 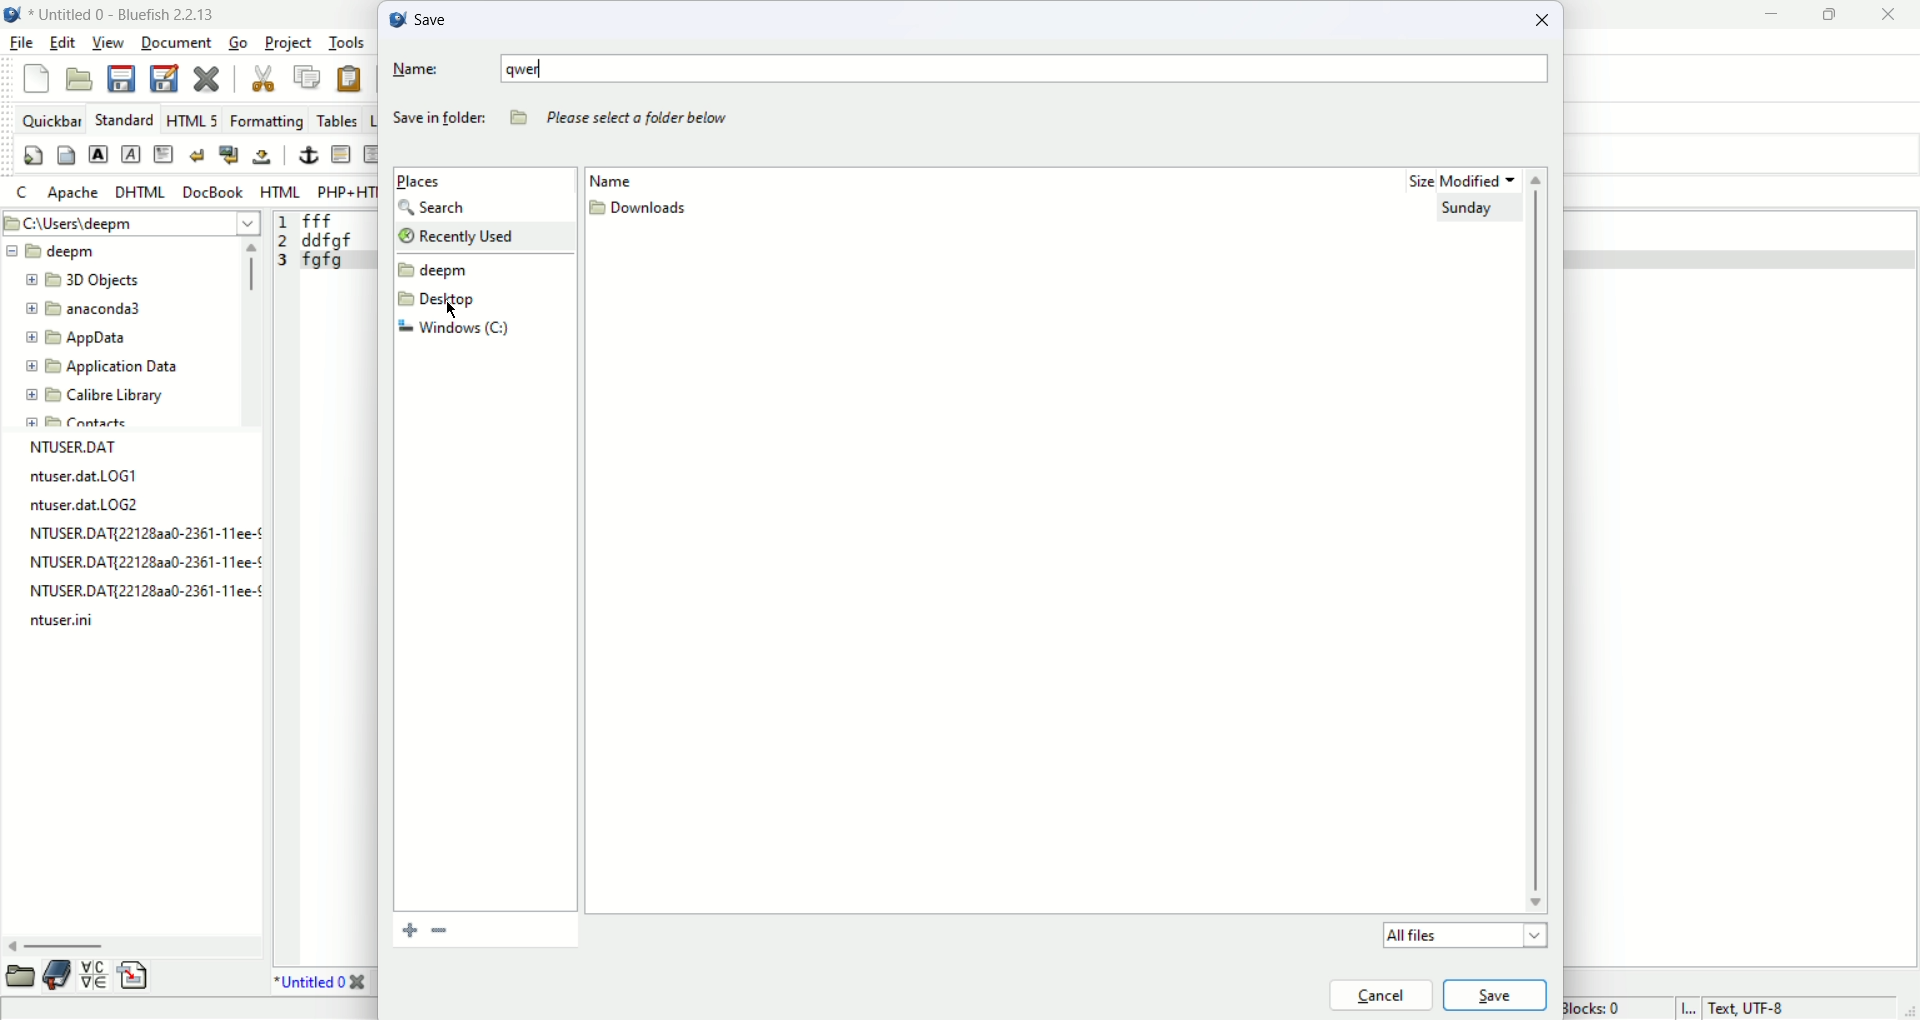 What do you see at coordinates (138, 191) in the screenshot?
I see `DHTML` at bounding box center [138, 191].